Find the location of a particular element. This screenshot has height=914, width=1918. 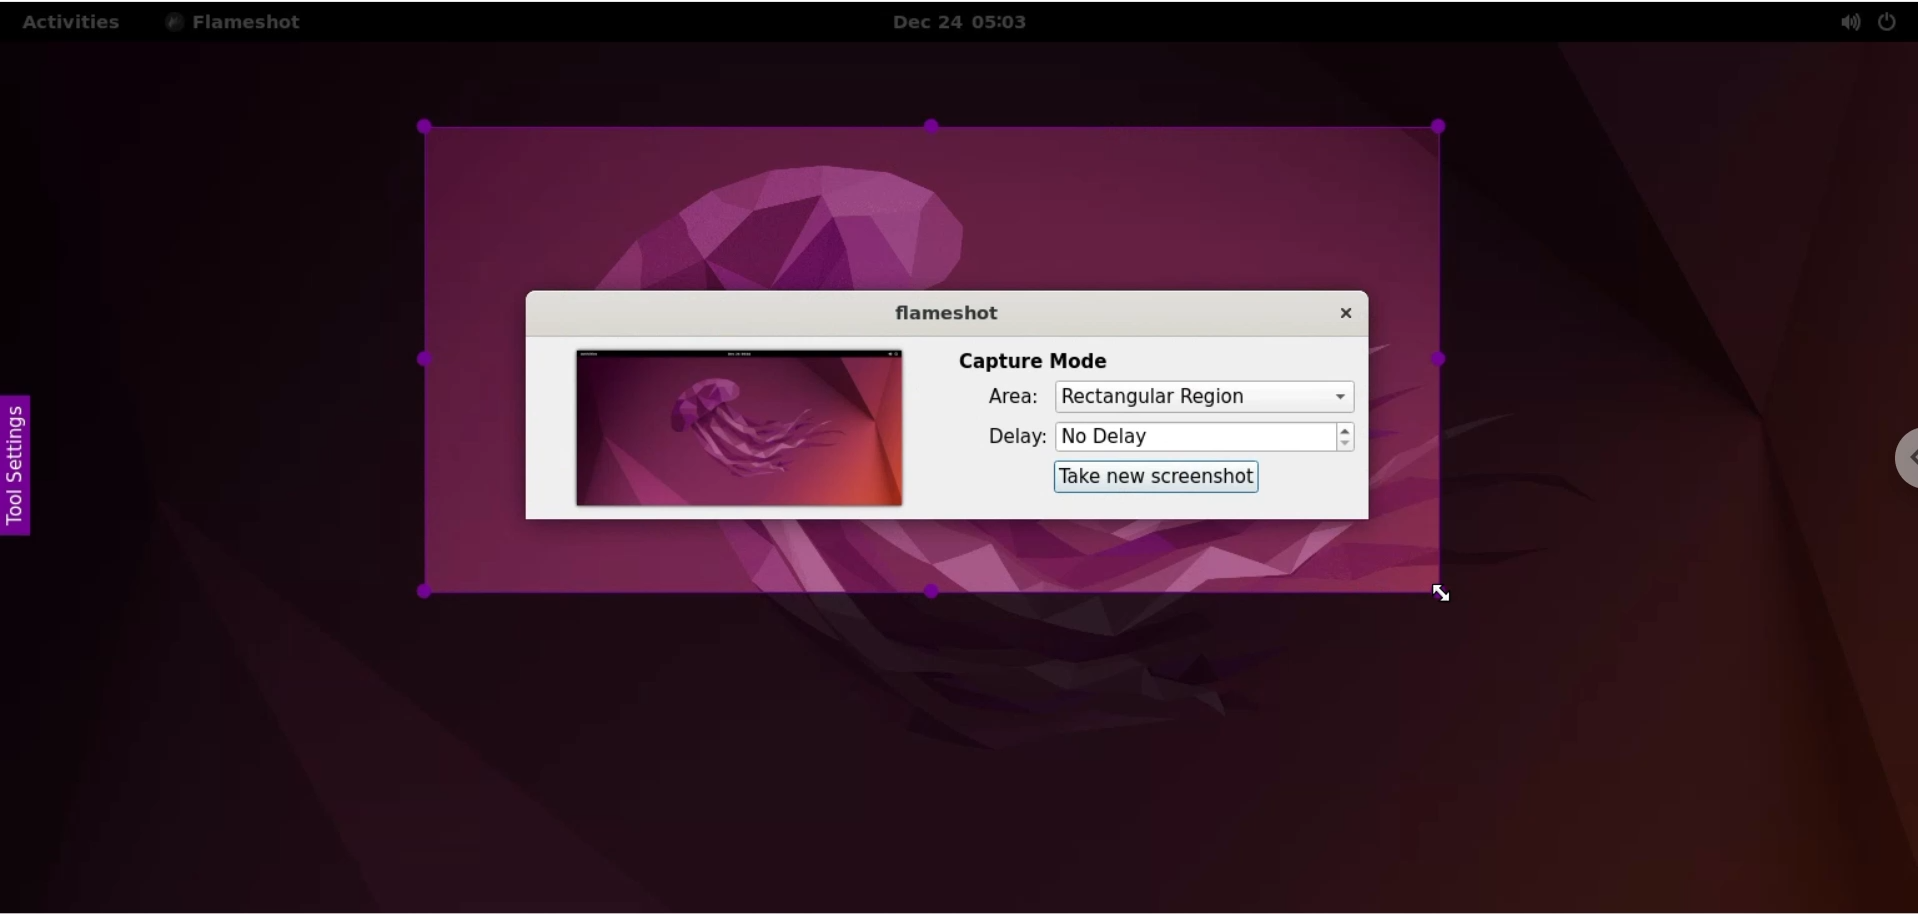

power options is located at coordinates (1892, 20).